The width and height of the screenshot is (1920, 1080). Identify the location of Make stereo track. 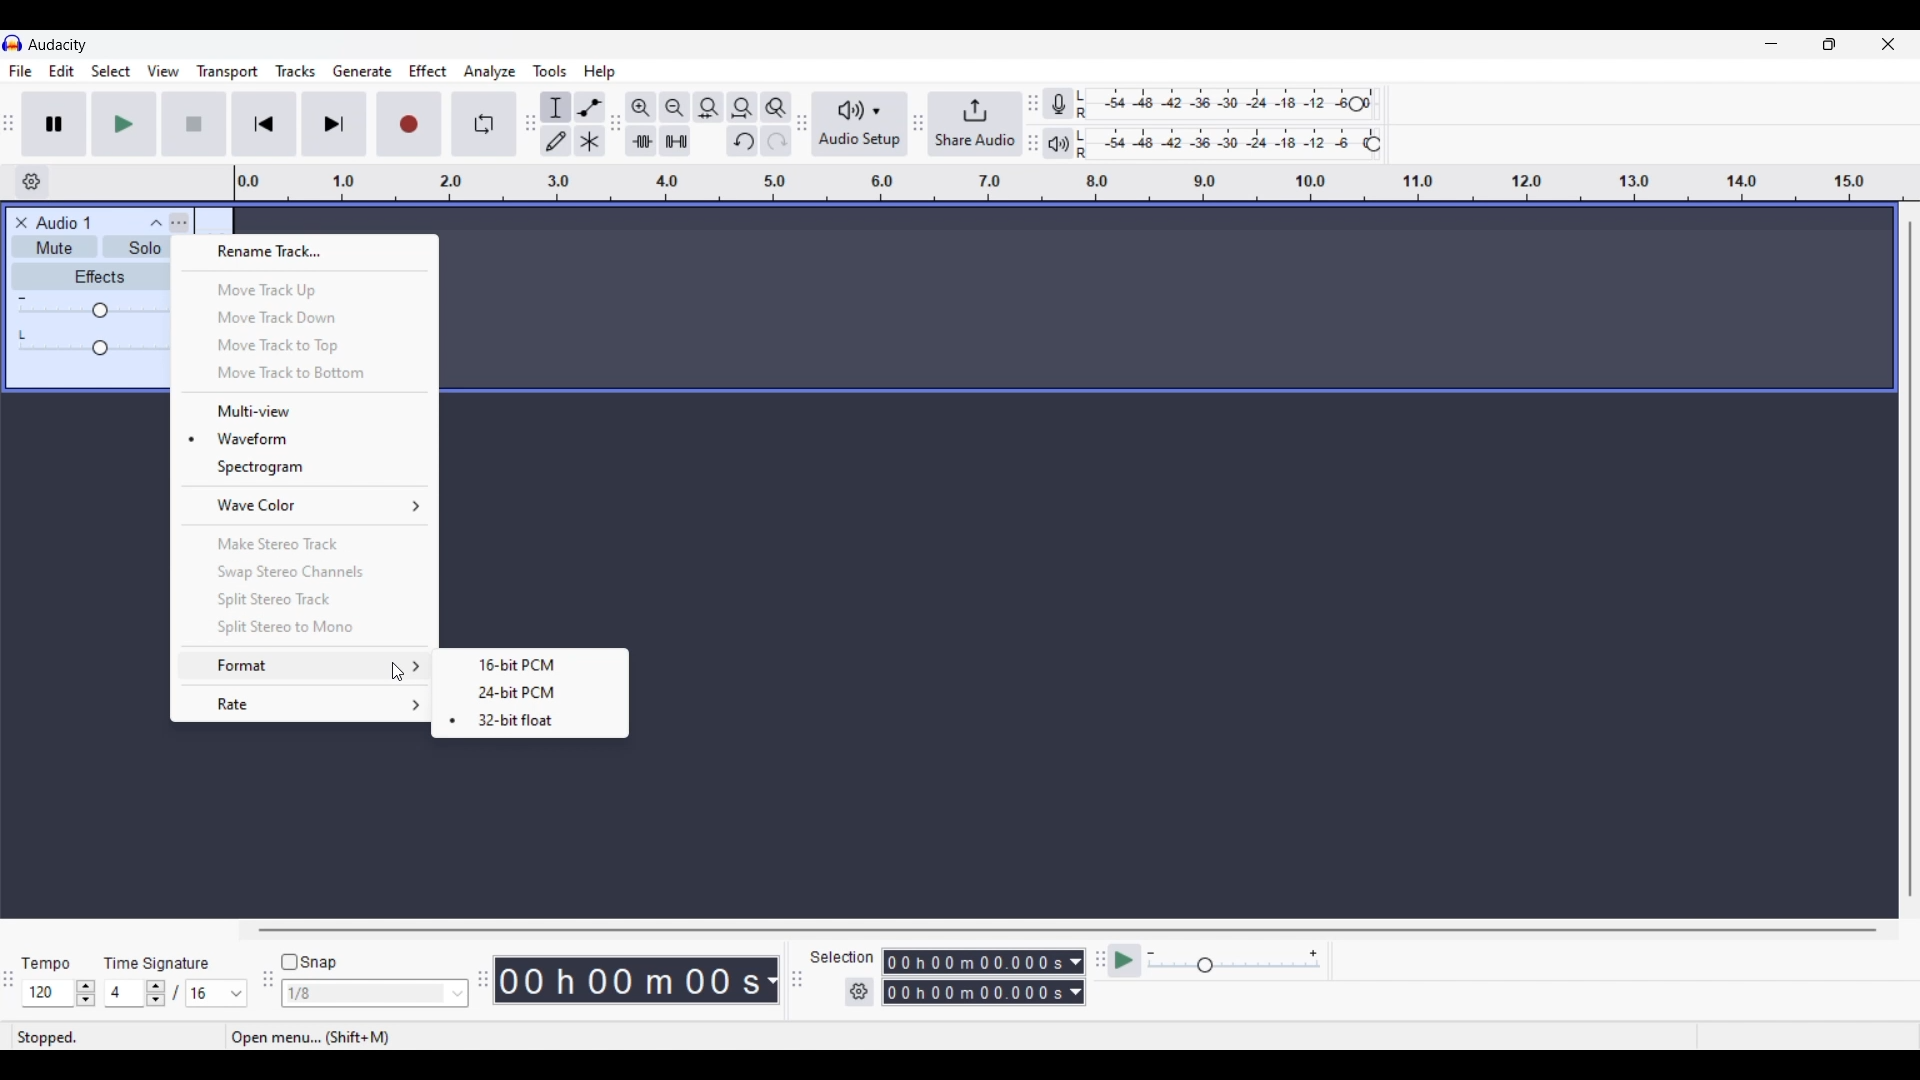
(306, 543).